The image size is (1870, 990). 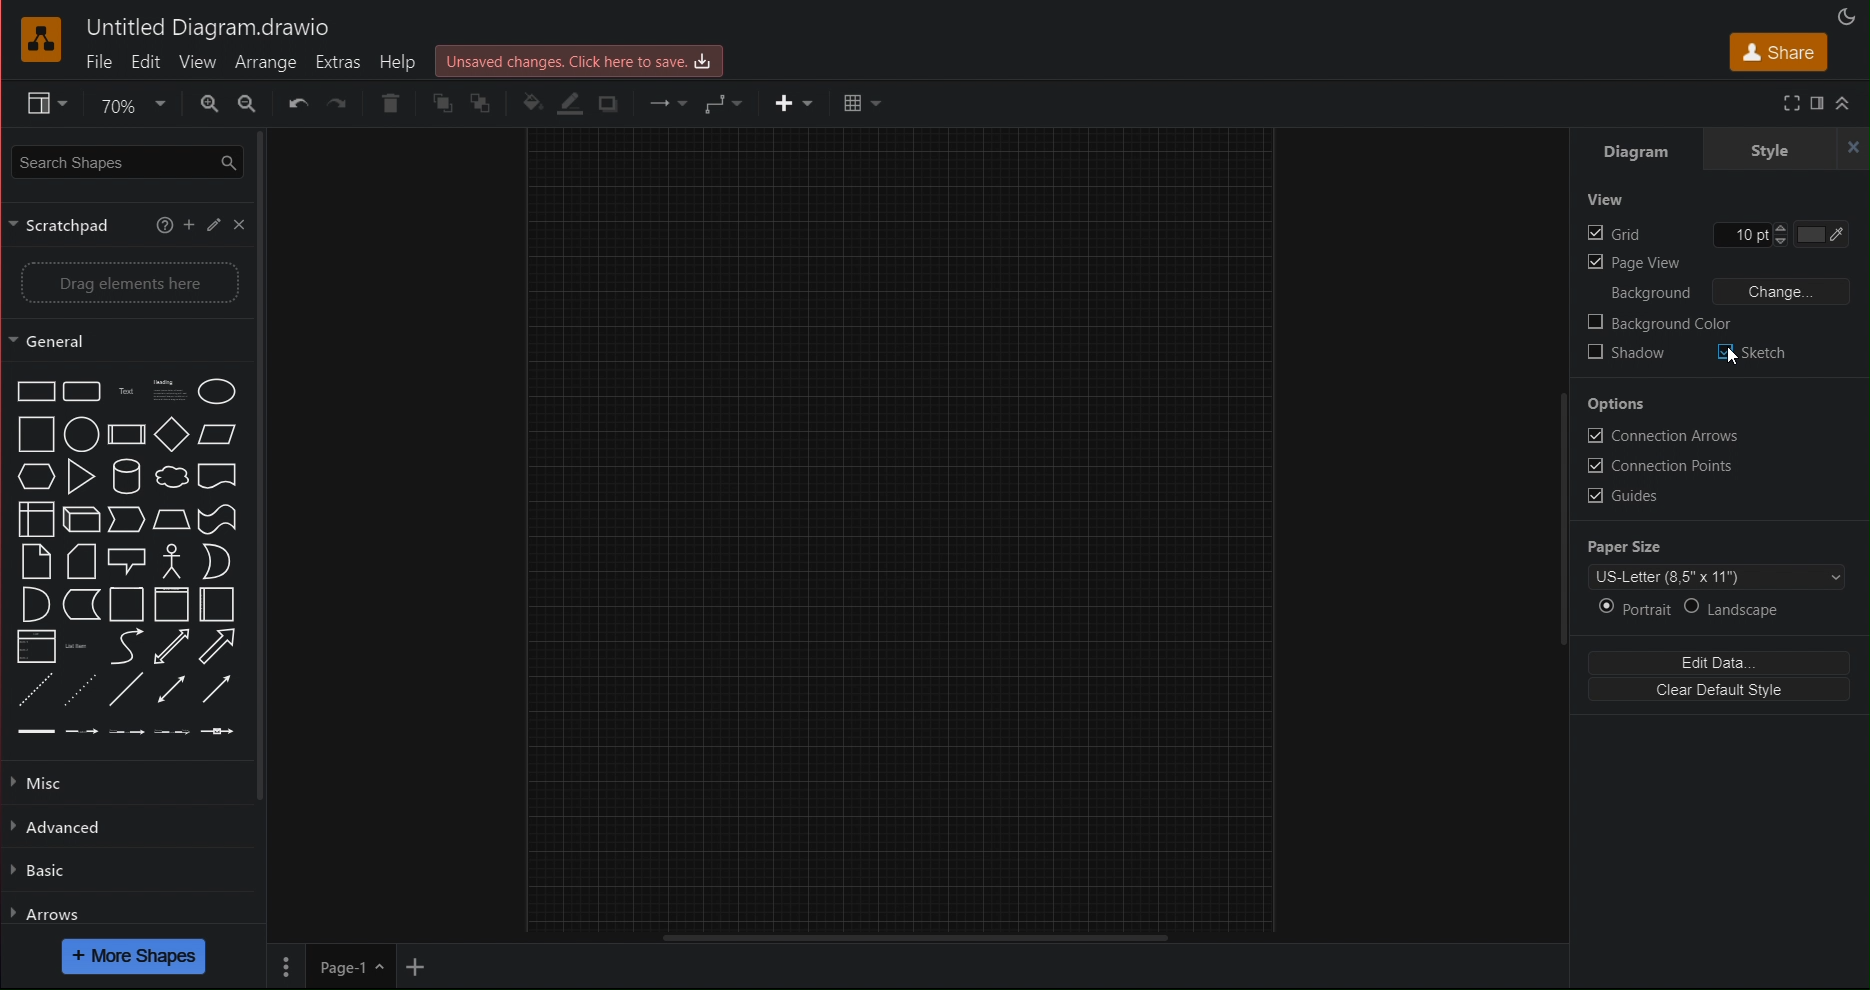 I want to click on Grid color, so click(x=1828, y=233).